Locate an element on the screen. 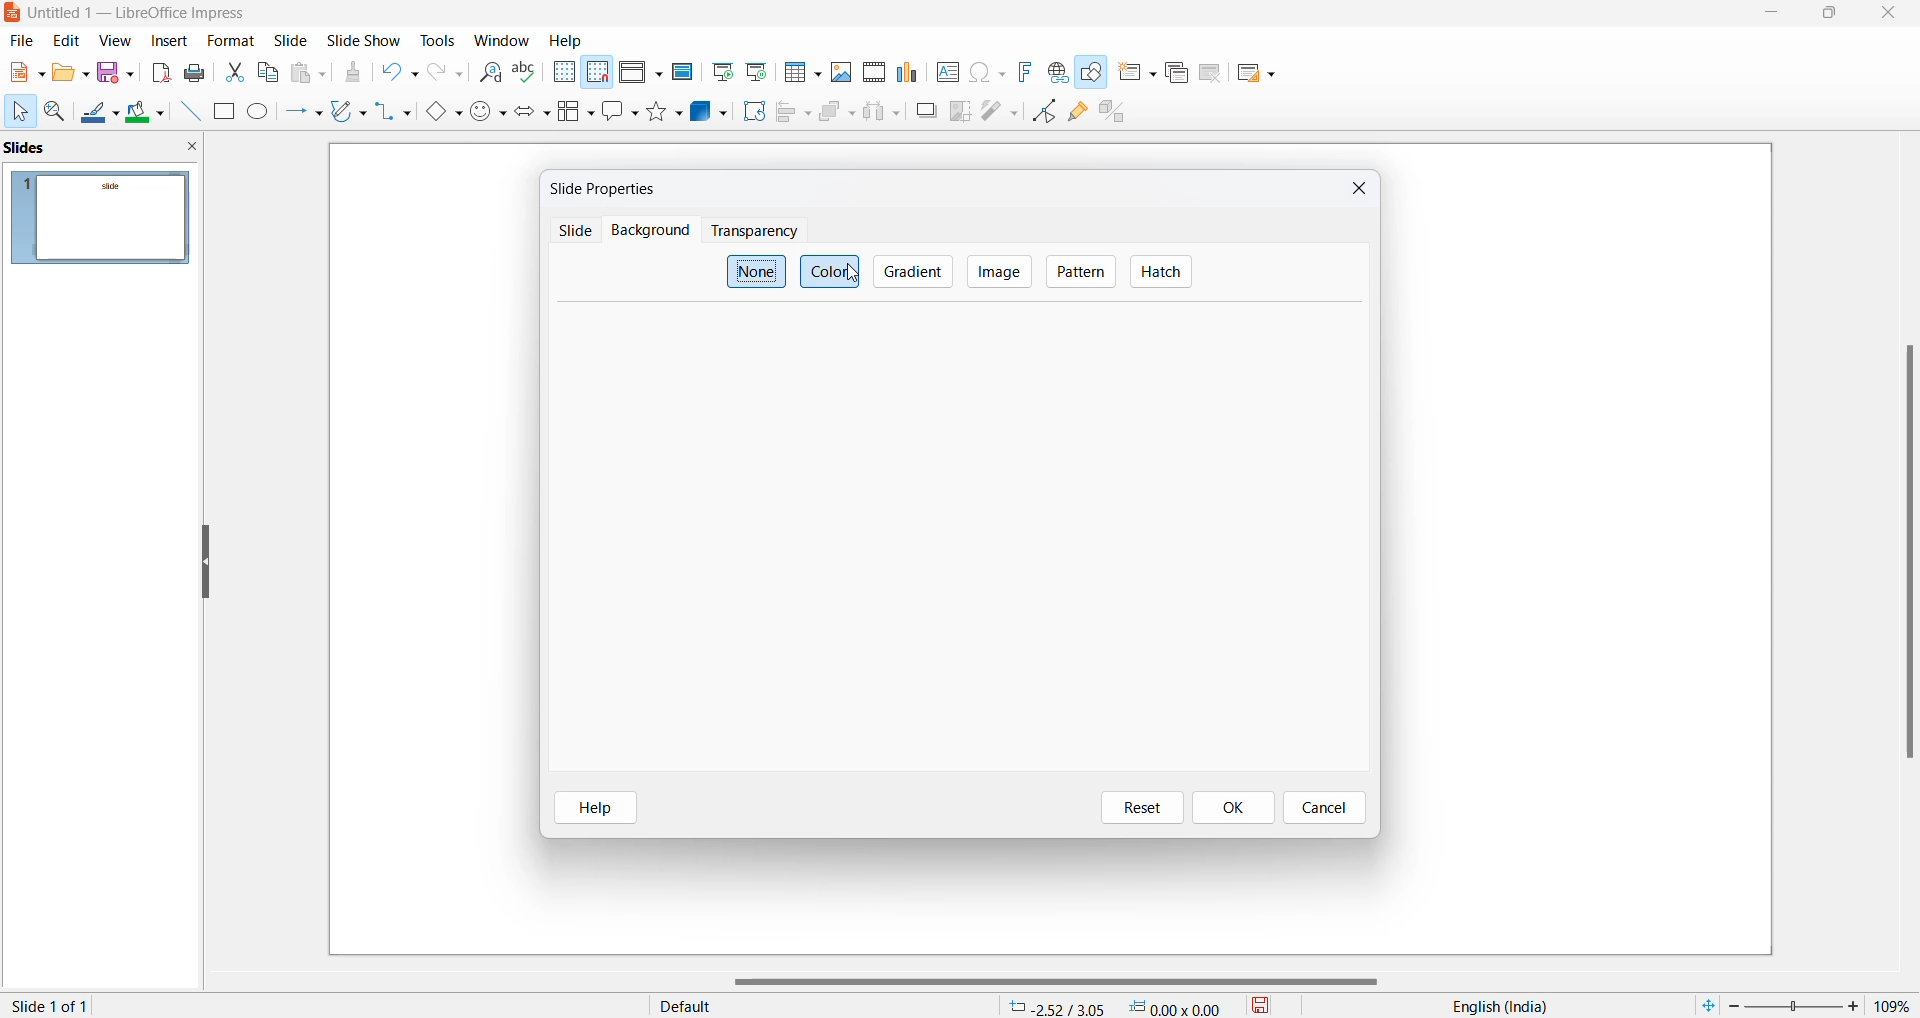 This screenshot has width=1920, height=1018. fit to window is located at coordinates (1707, 1003).